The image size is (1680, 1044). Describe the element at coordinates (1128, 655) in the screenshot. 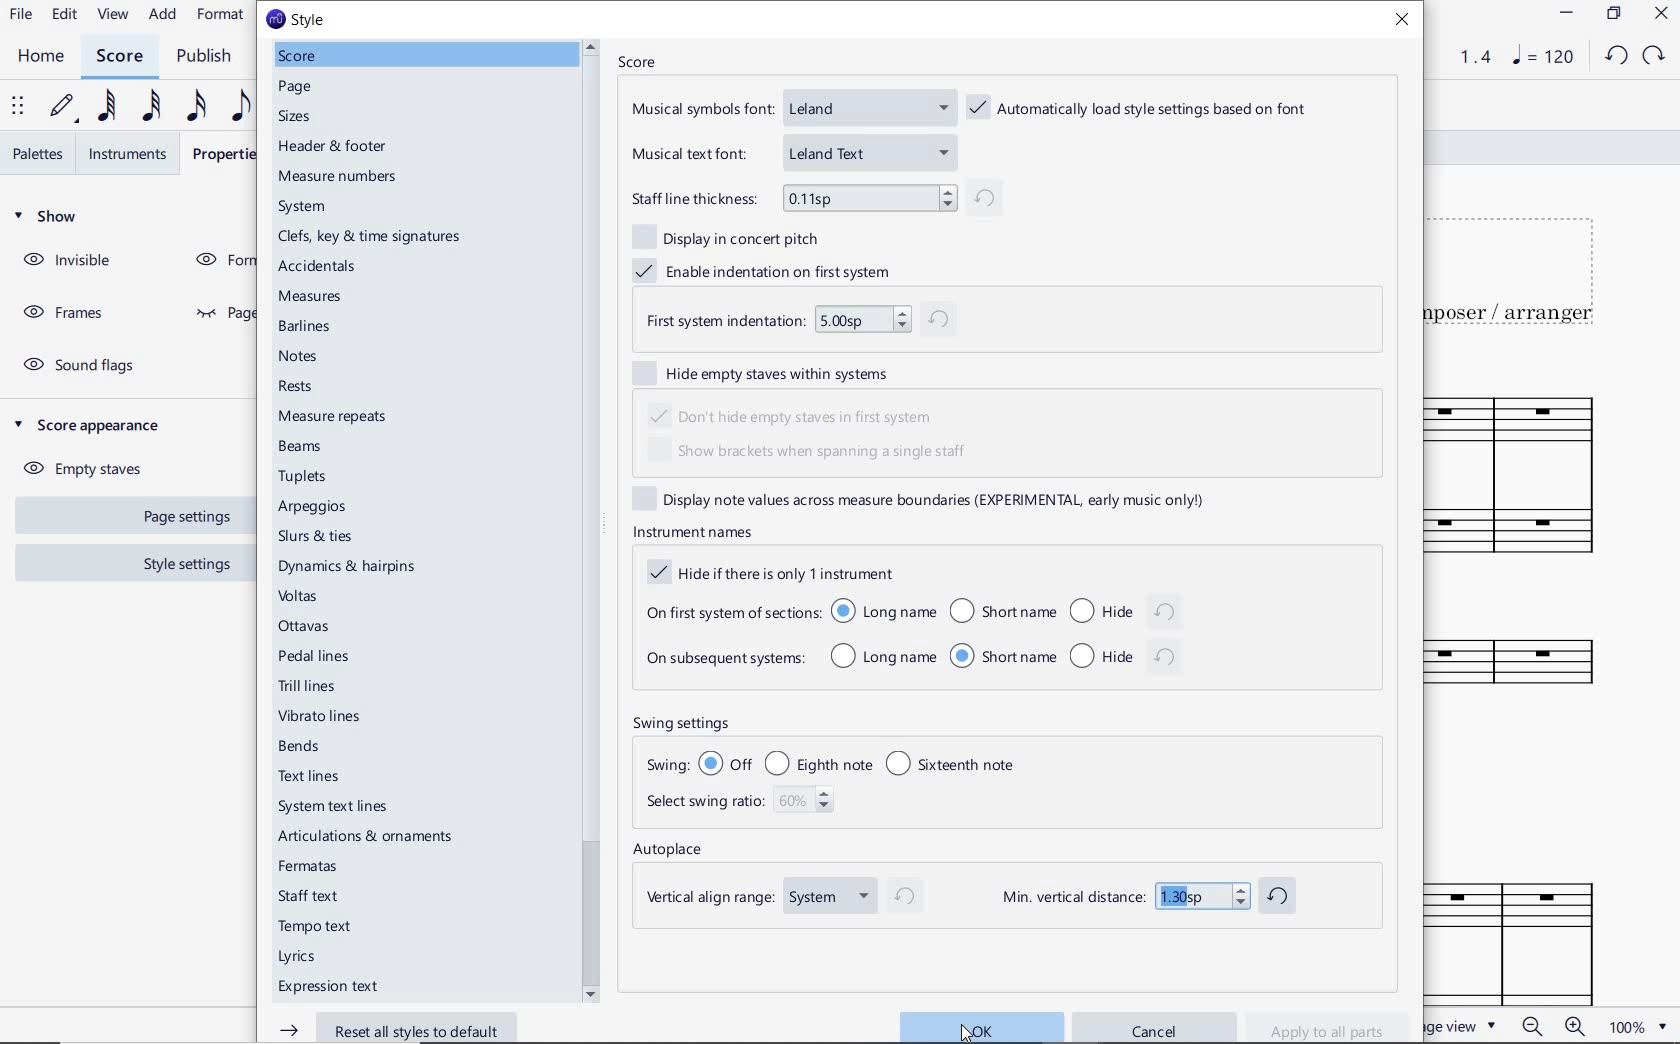

I see `hide` at that location.